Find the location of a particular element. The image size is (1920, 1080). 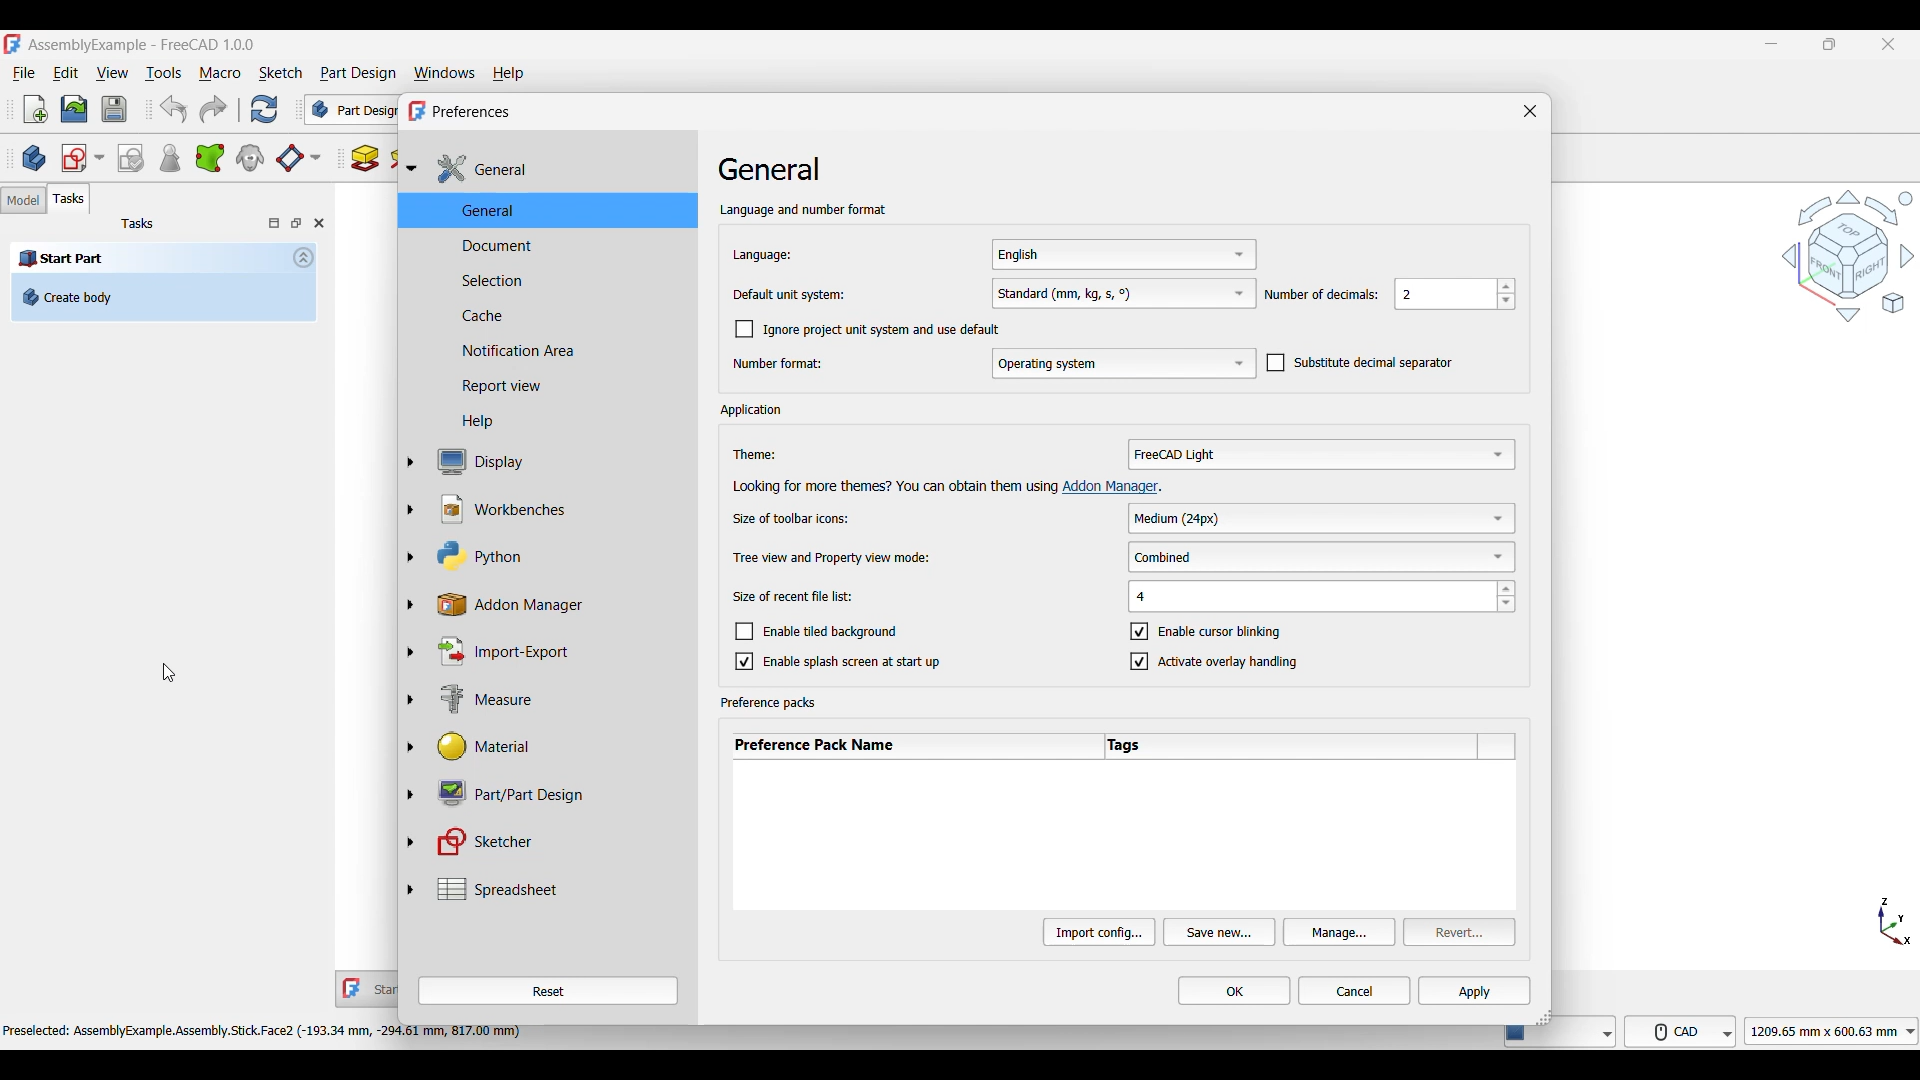

Size of toolbar icons: is located at coordinates (796, 519).